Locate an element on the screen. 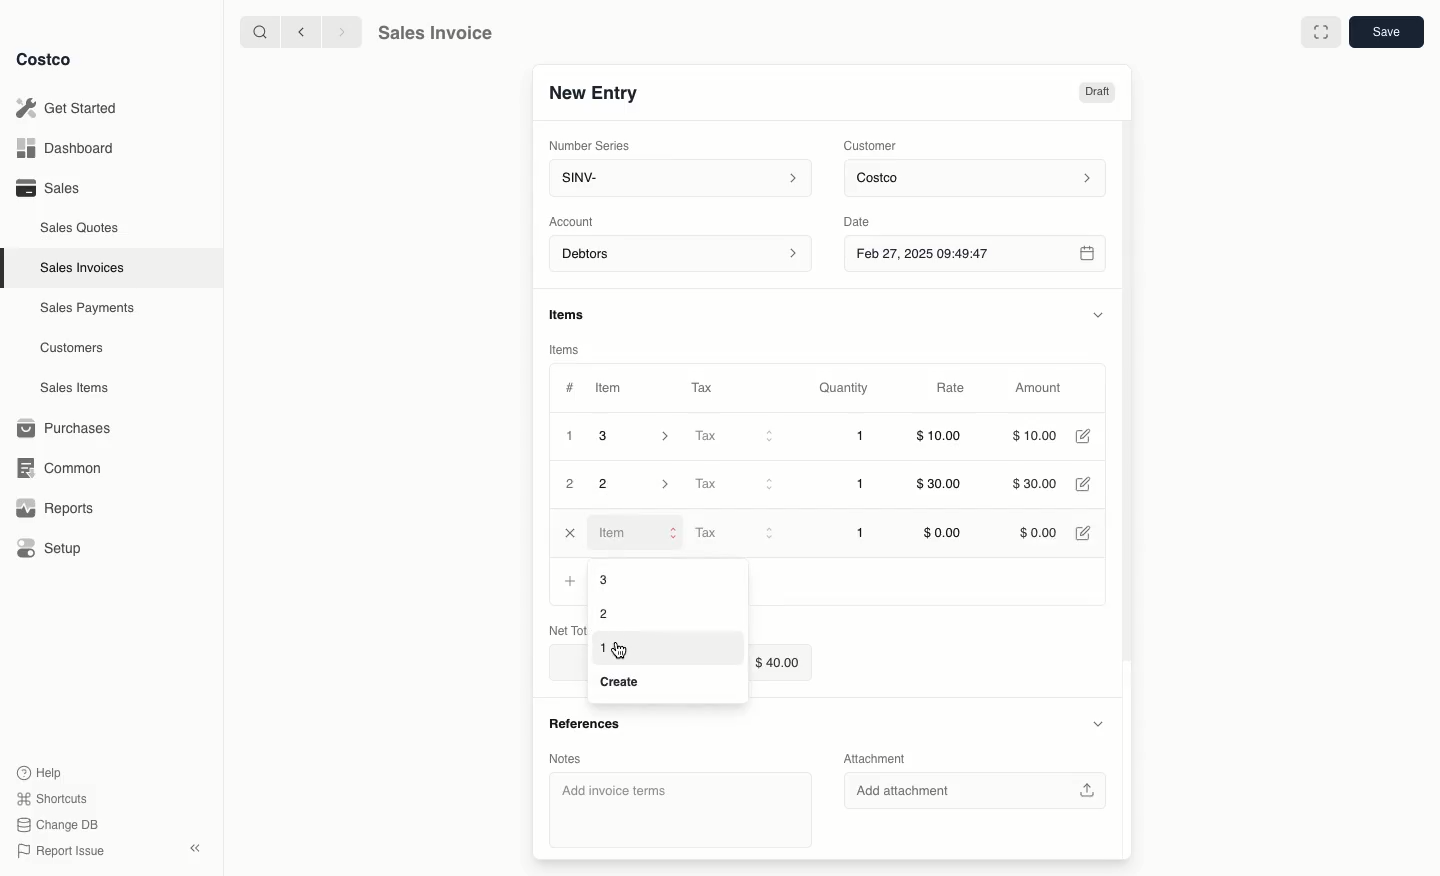 This screenshot has height=876, width=1440. search is located at coordinates (256, 31).